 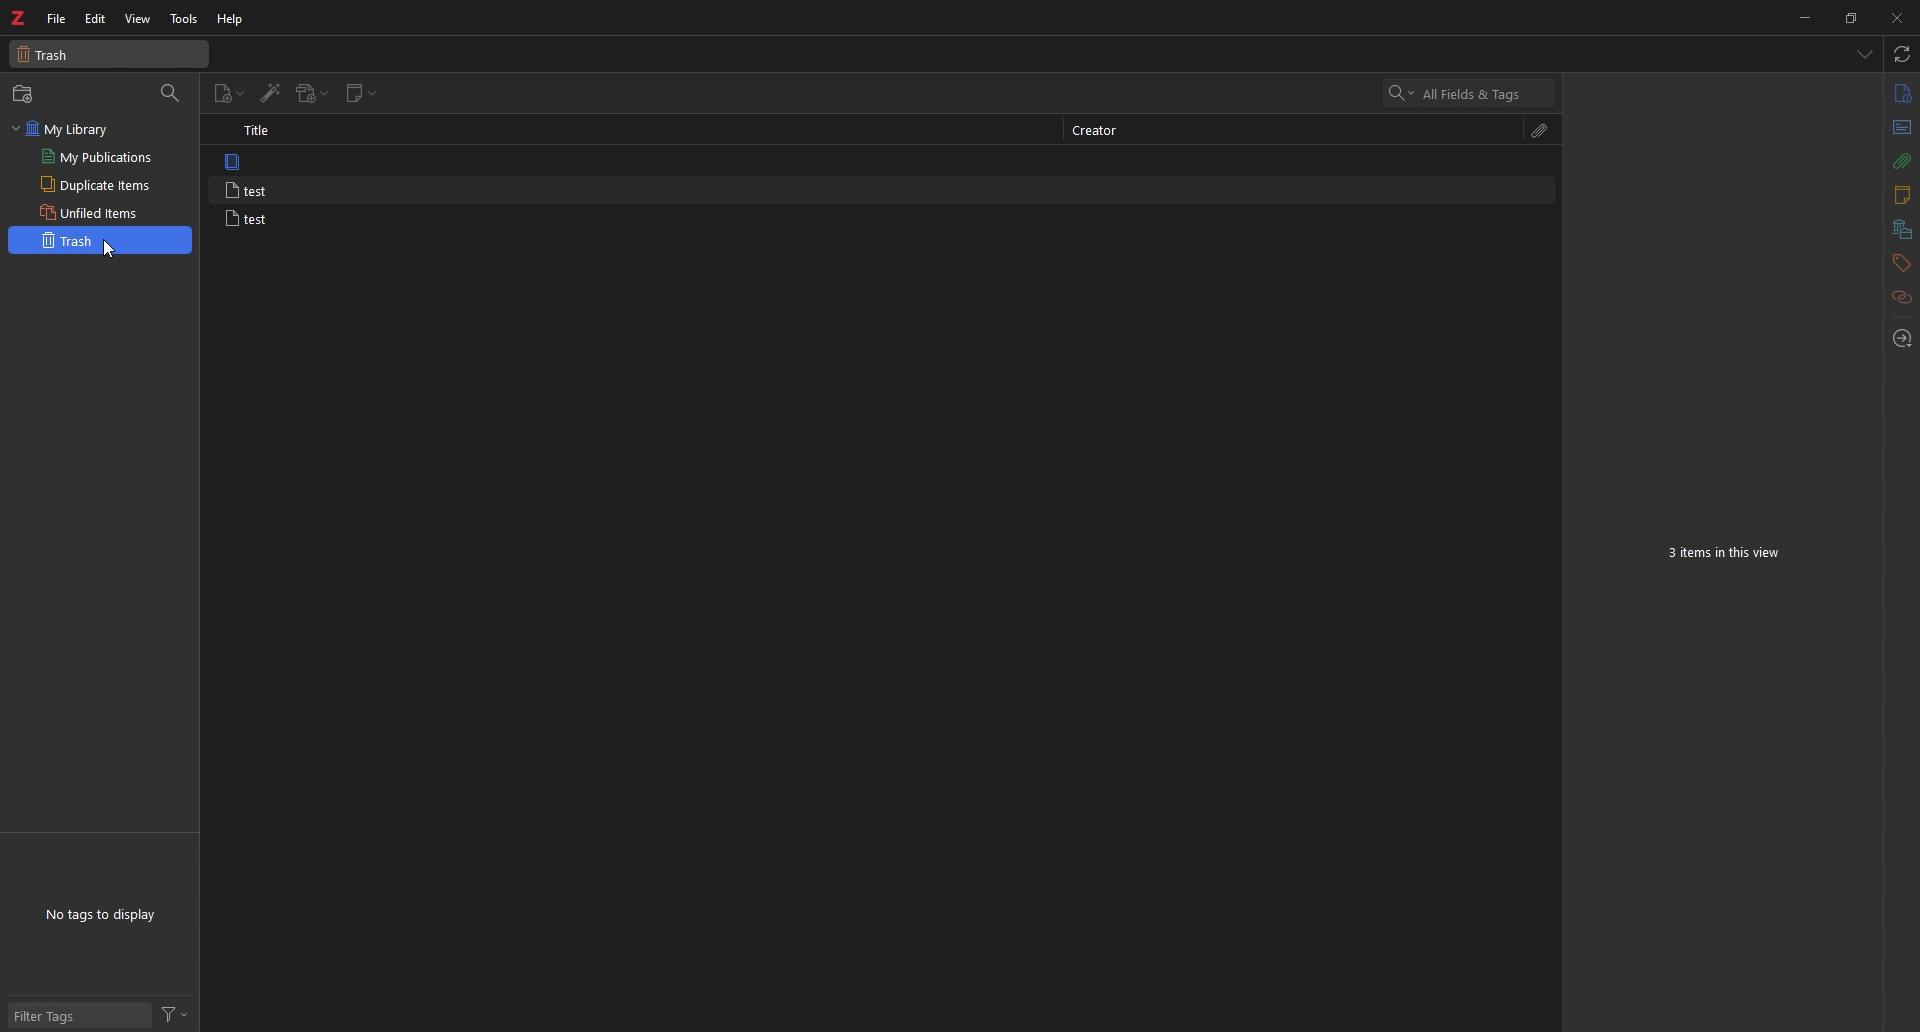 What do you see at coordinates (86, 210) in the screenshot?
I see `Unfiled items` at bounding box center [86, 210].